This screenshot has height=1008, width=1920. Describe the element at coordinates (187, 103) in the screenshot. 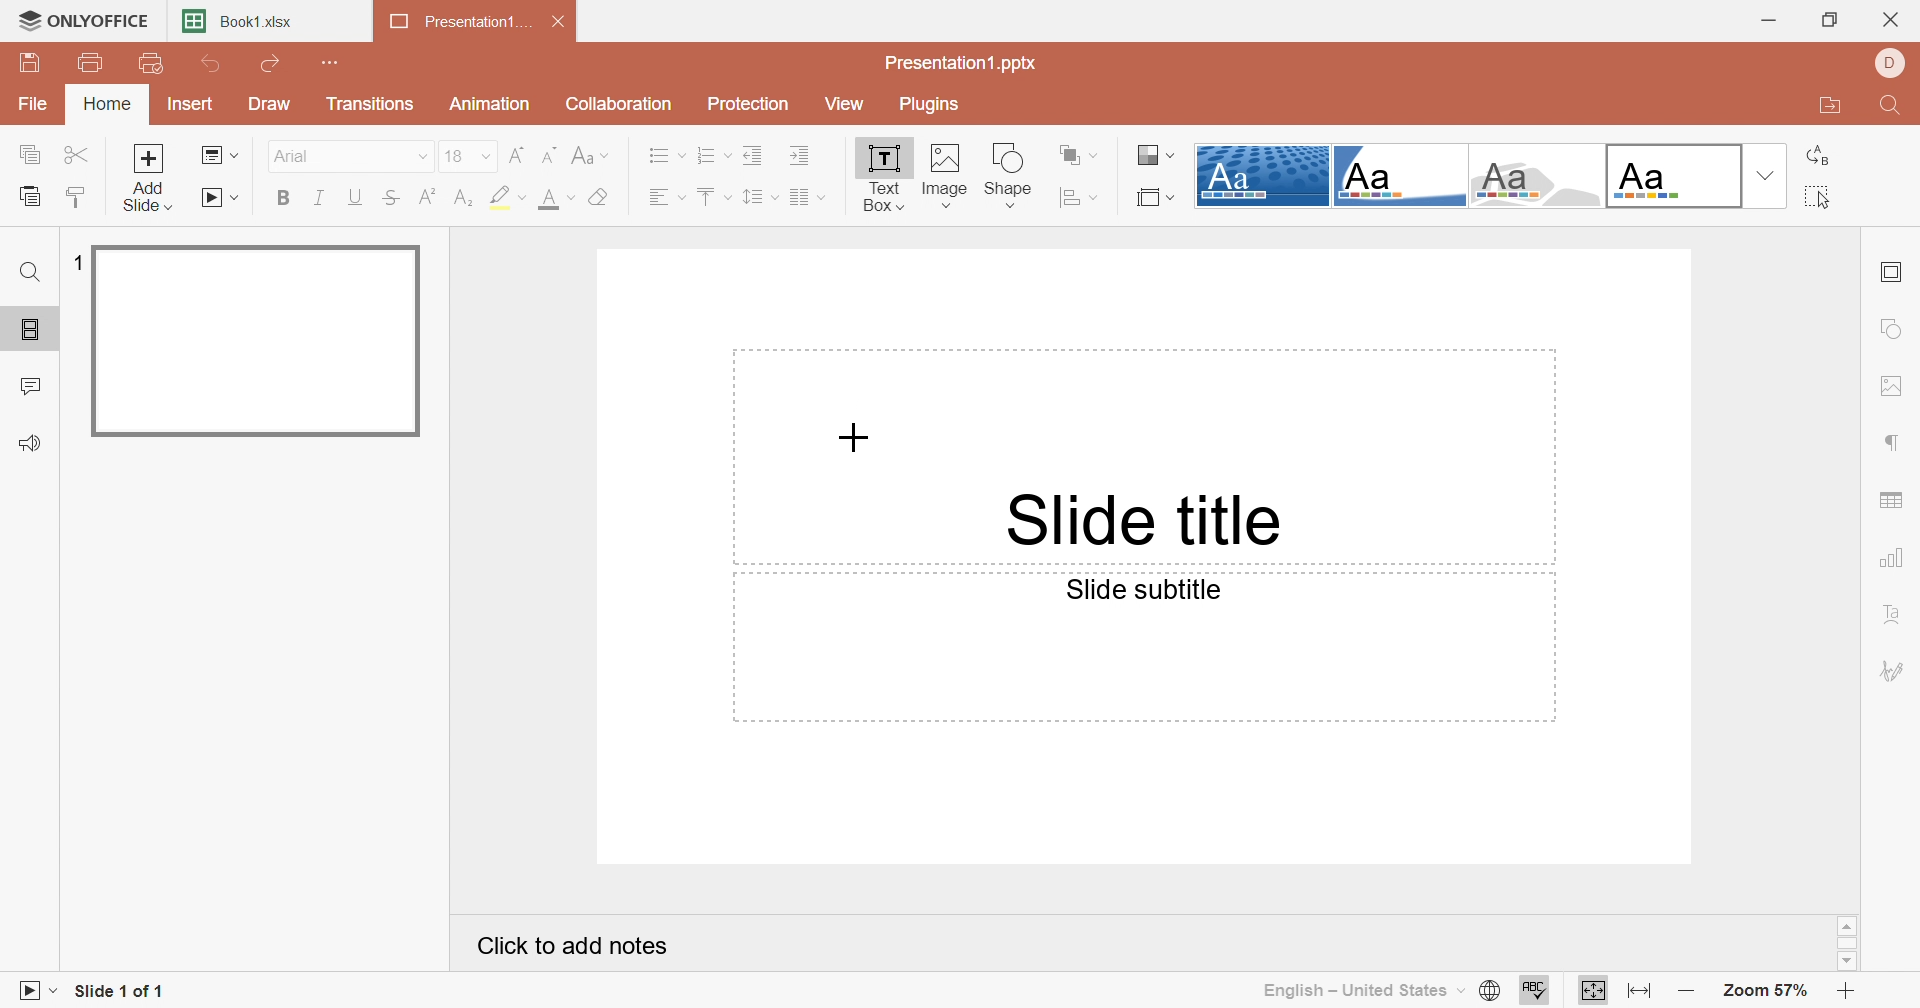

I see `Insert` at that location.